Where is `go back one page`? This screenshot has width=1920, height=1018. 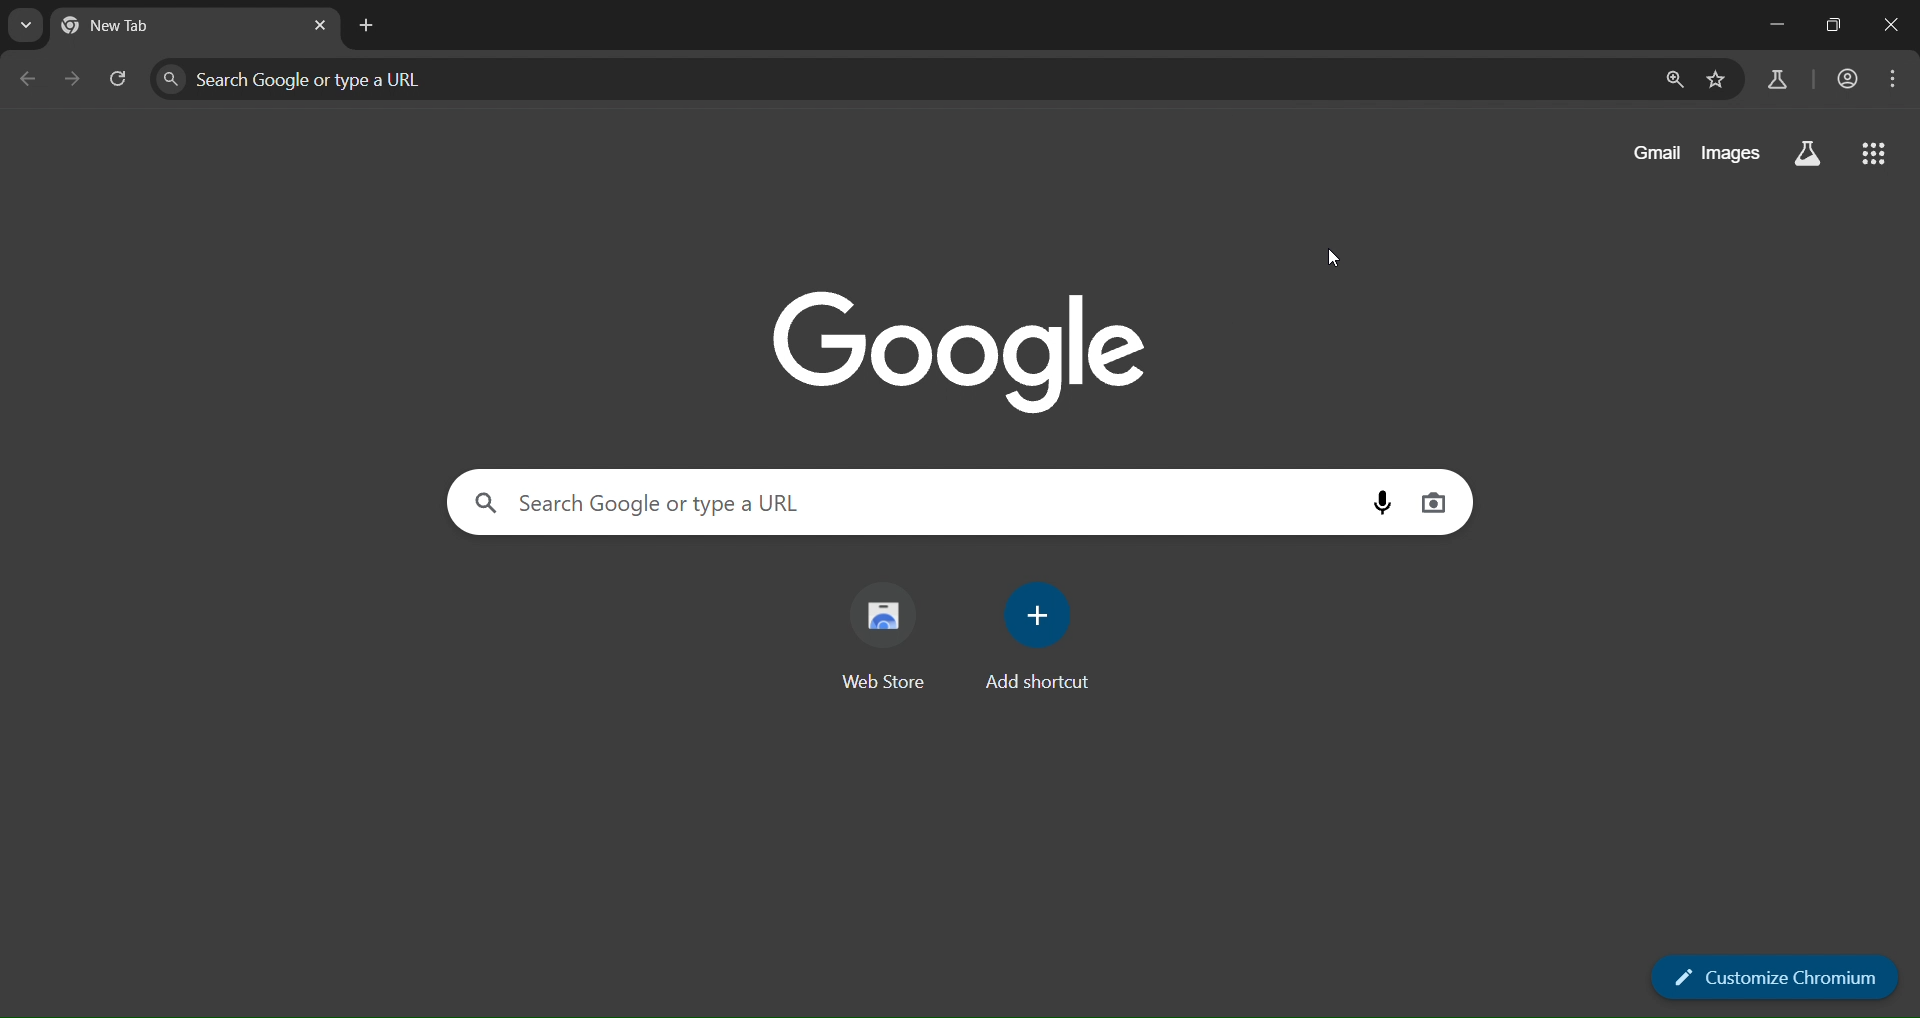
go back one page is located at coordinates (30, 76).